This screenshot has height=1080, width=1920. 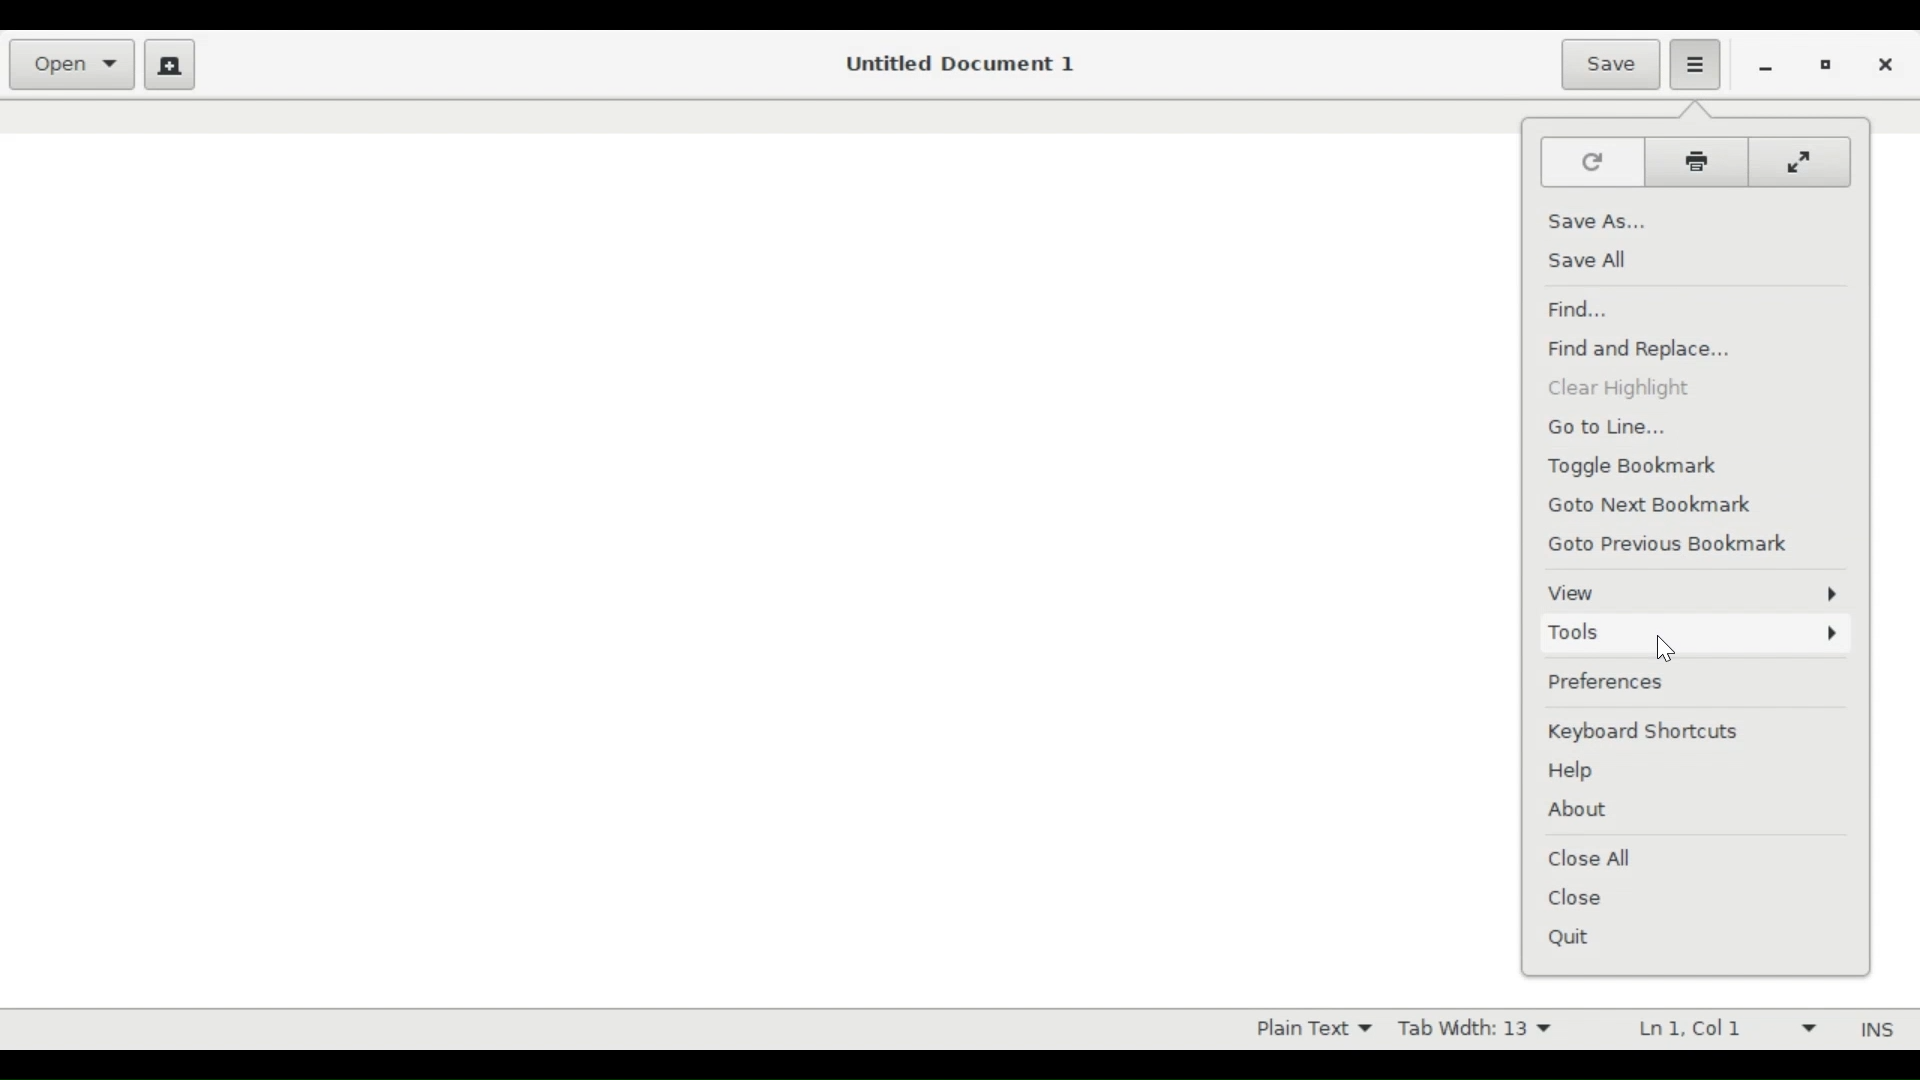 What do you see at coordinates (1715, 1027) in the screenshot?
I see `Ln 1 Col 1` at bounding box center [1715, 1027].